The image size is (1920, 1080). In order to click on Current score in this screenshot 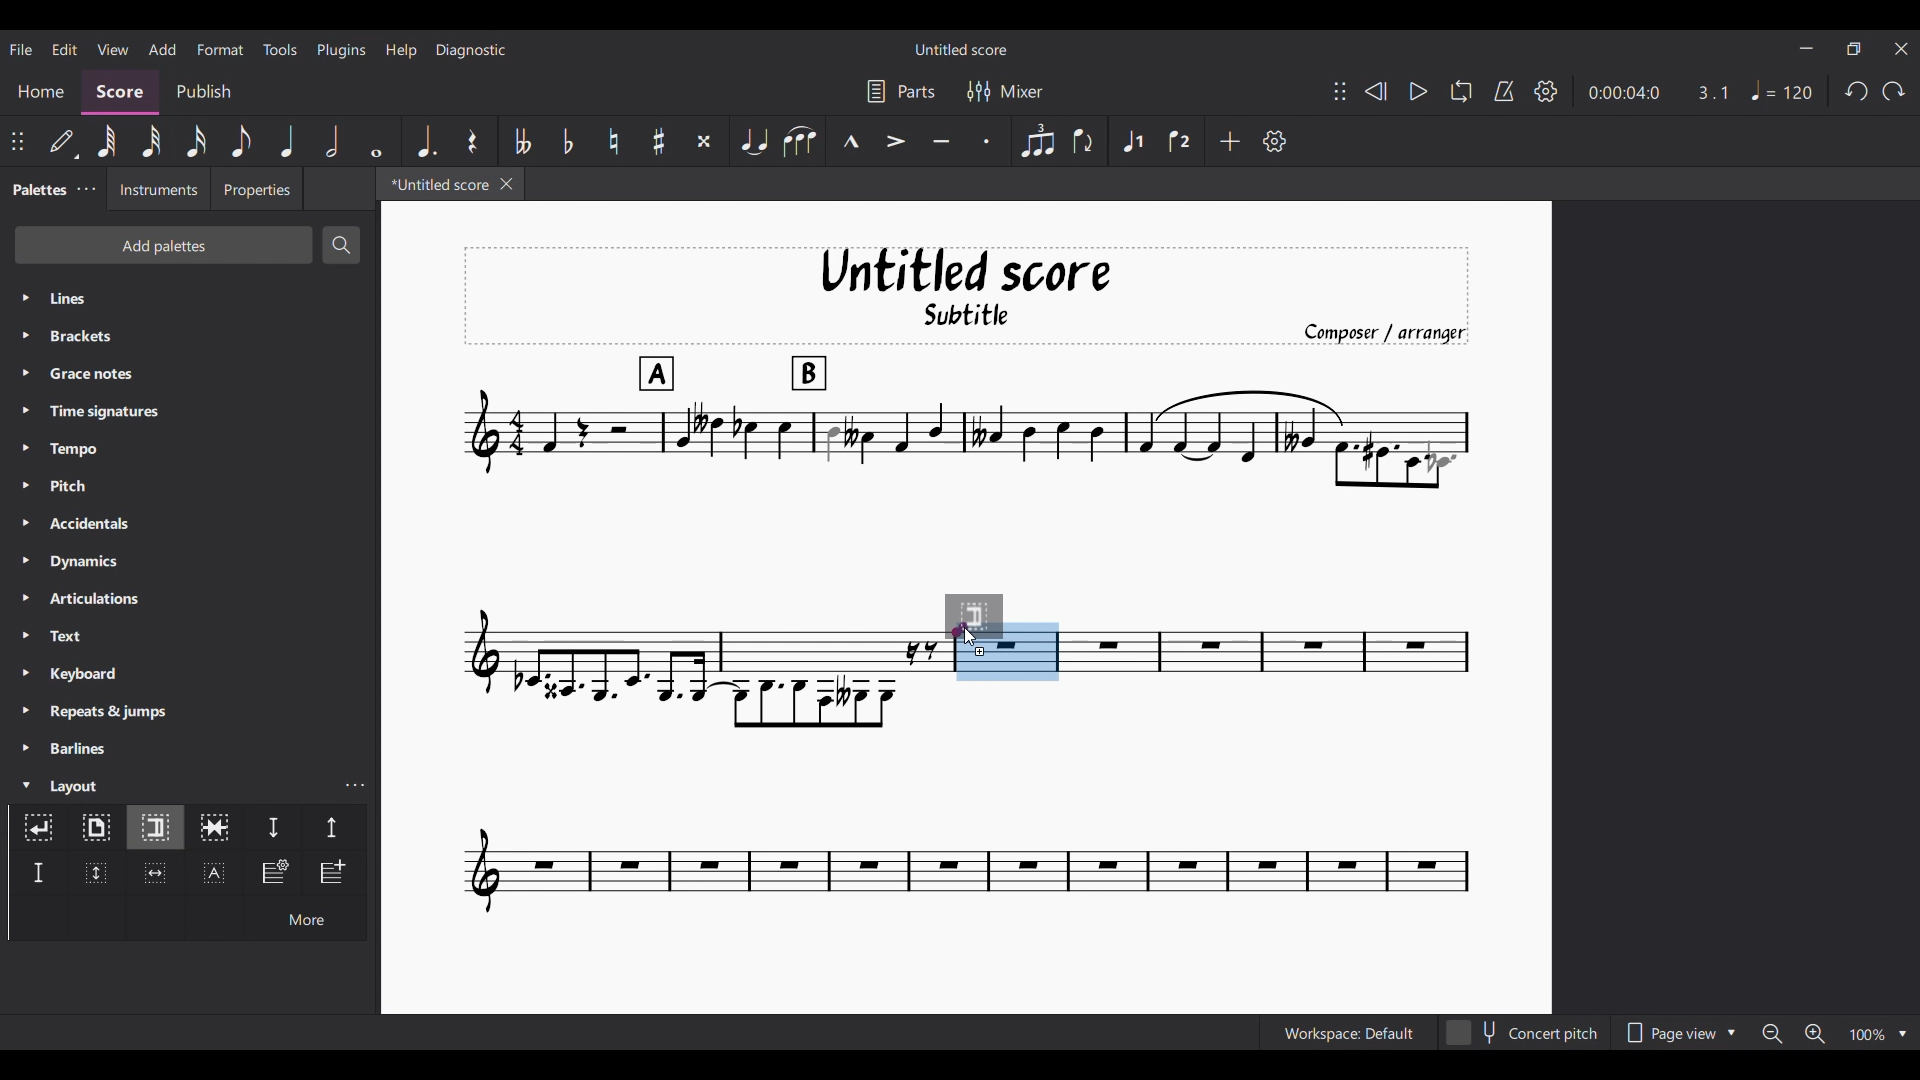, I will do `click(701, 637)`.